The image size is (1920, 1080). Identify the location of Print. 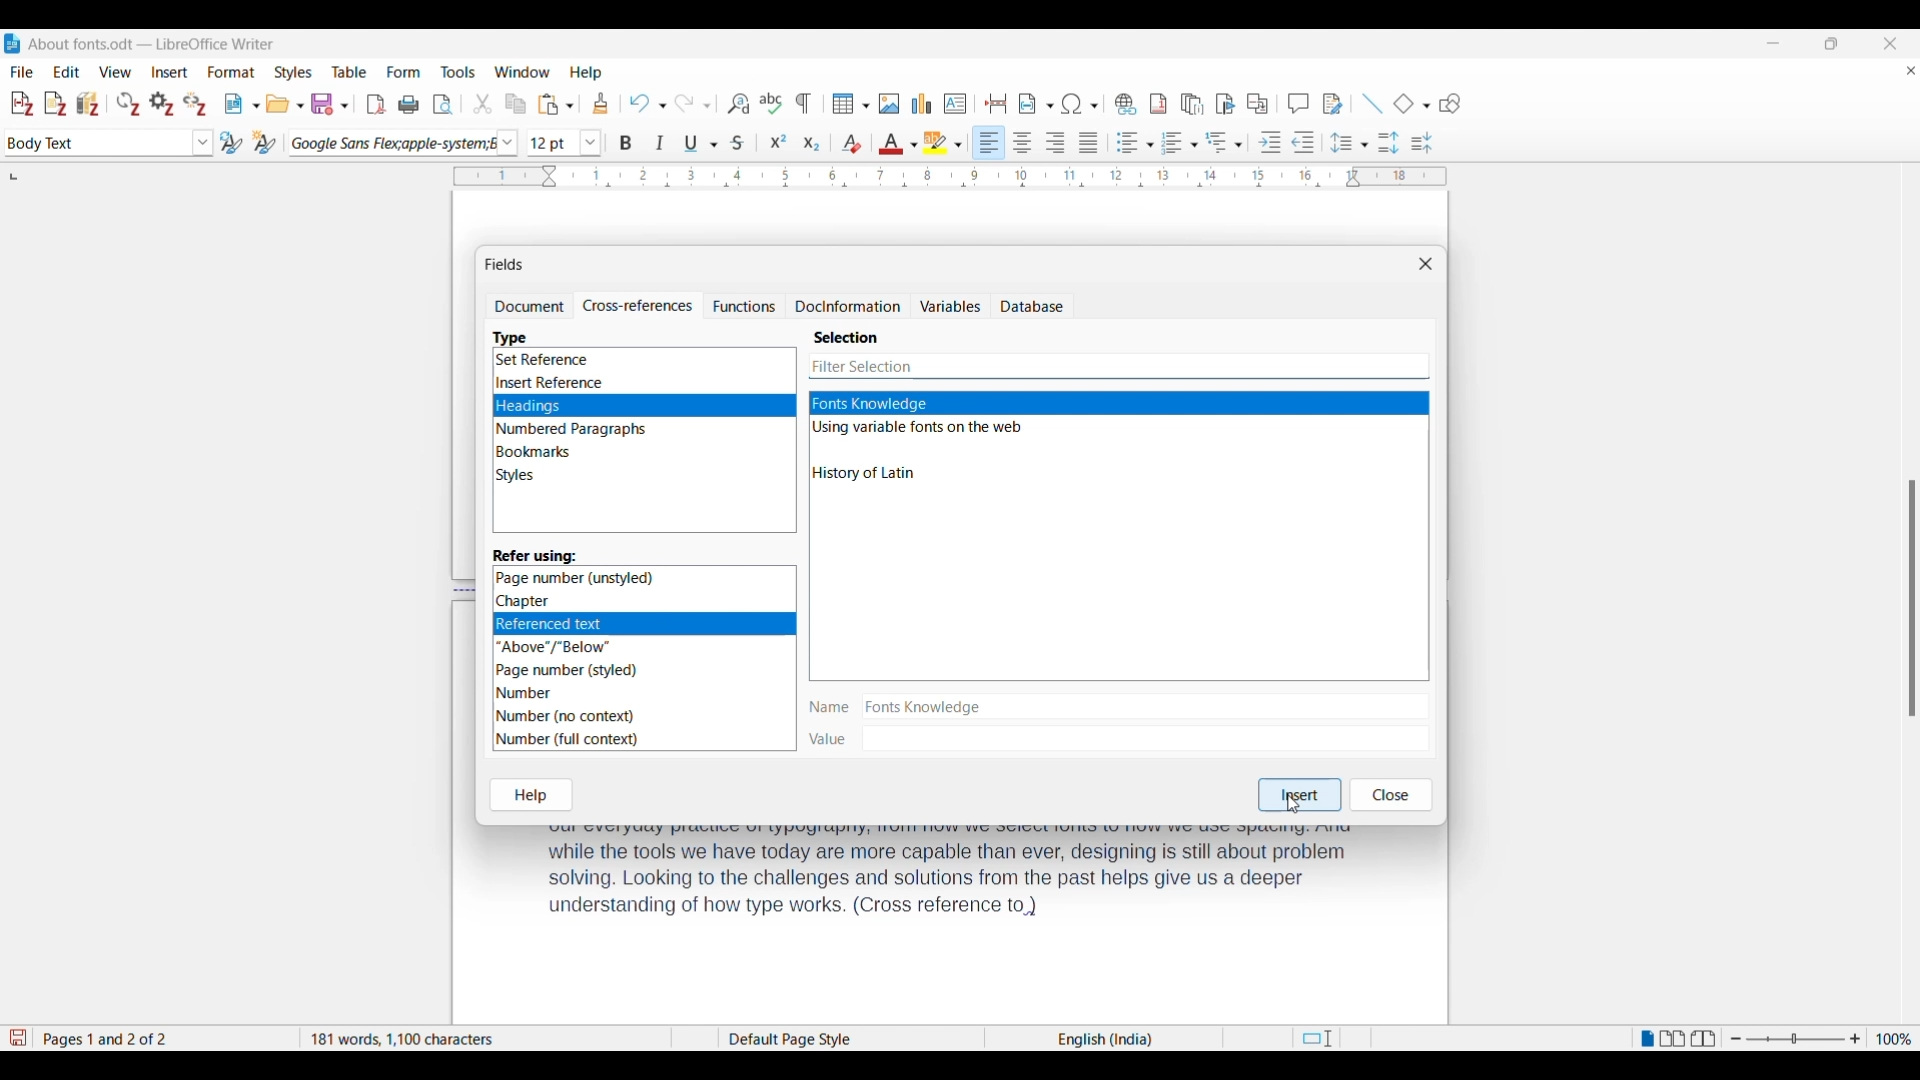
(408, 105).